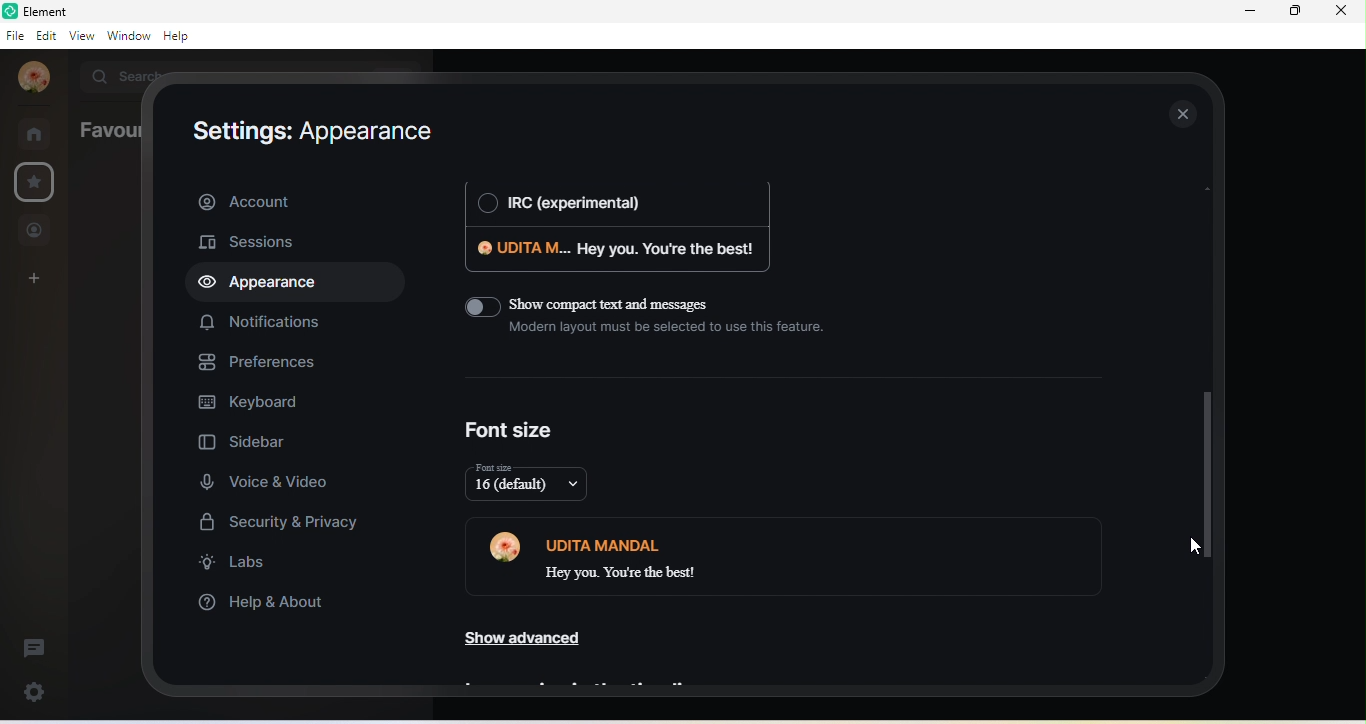 This screenshot has width=1366, height=724. What do you see at coordinates (34, 78) in the screenshot?
I see `profile photo` at bounding box center [34, 78].